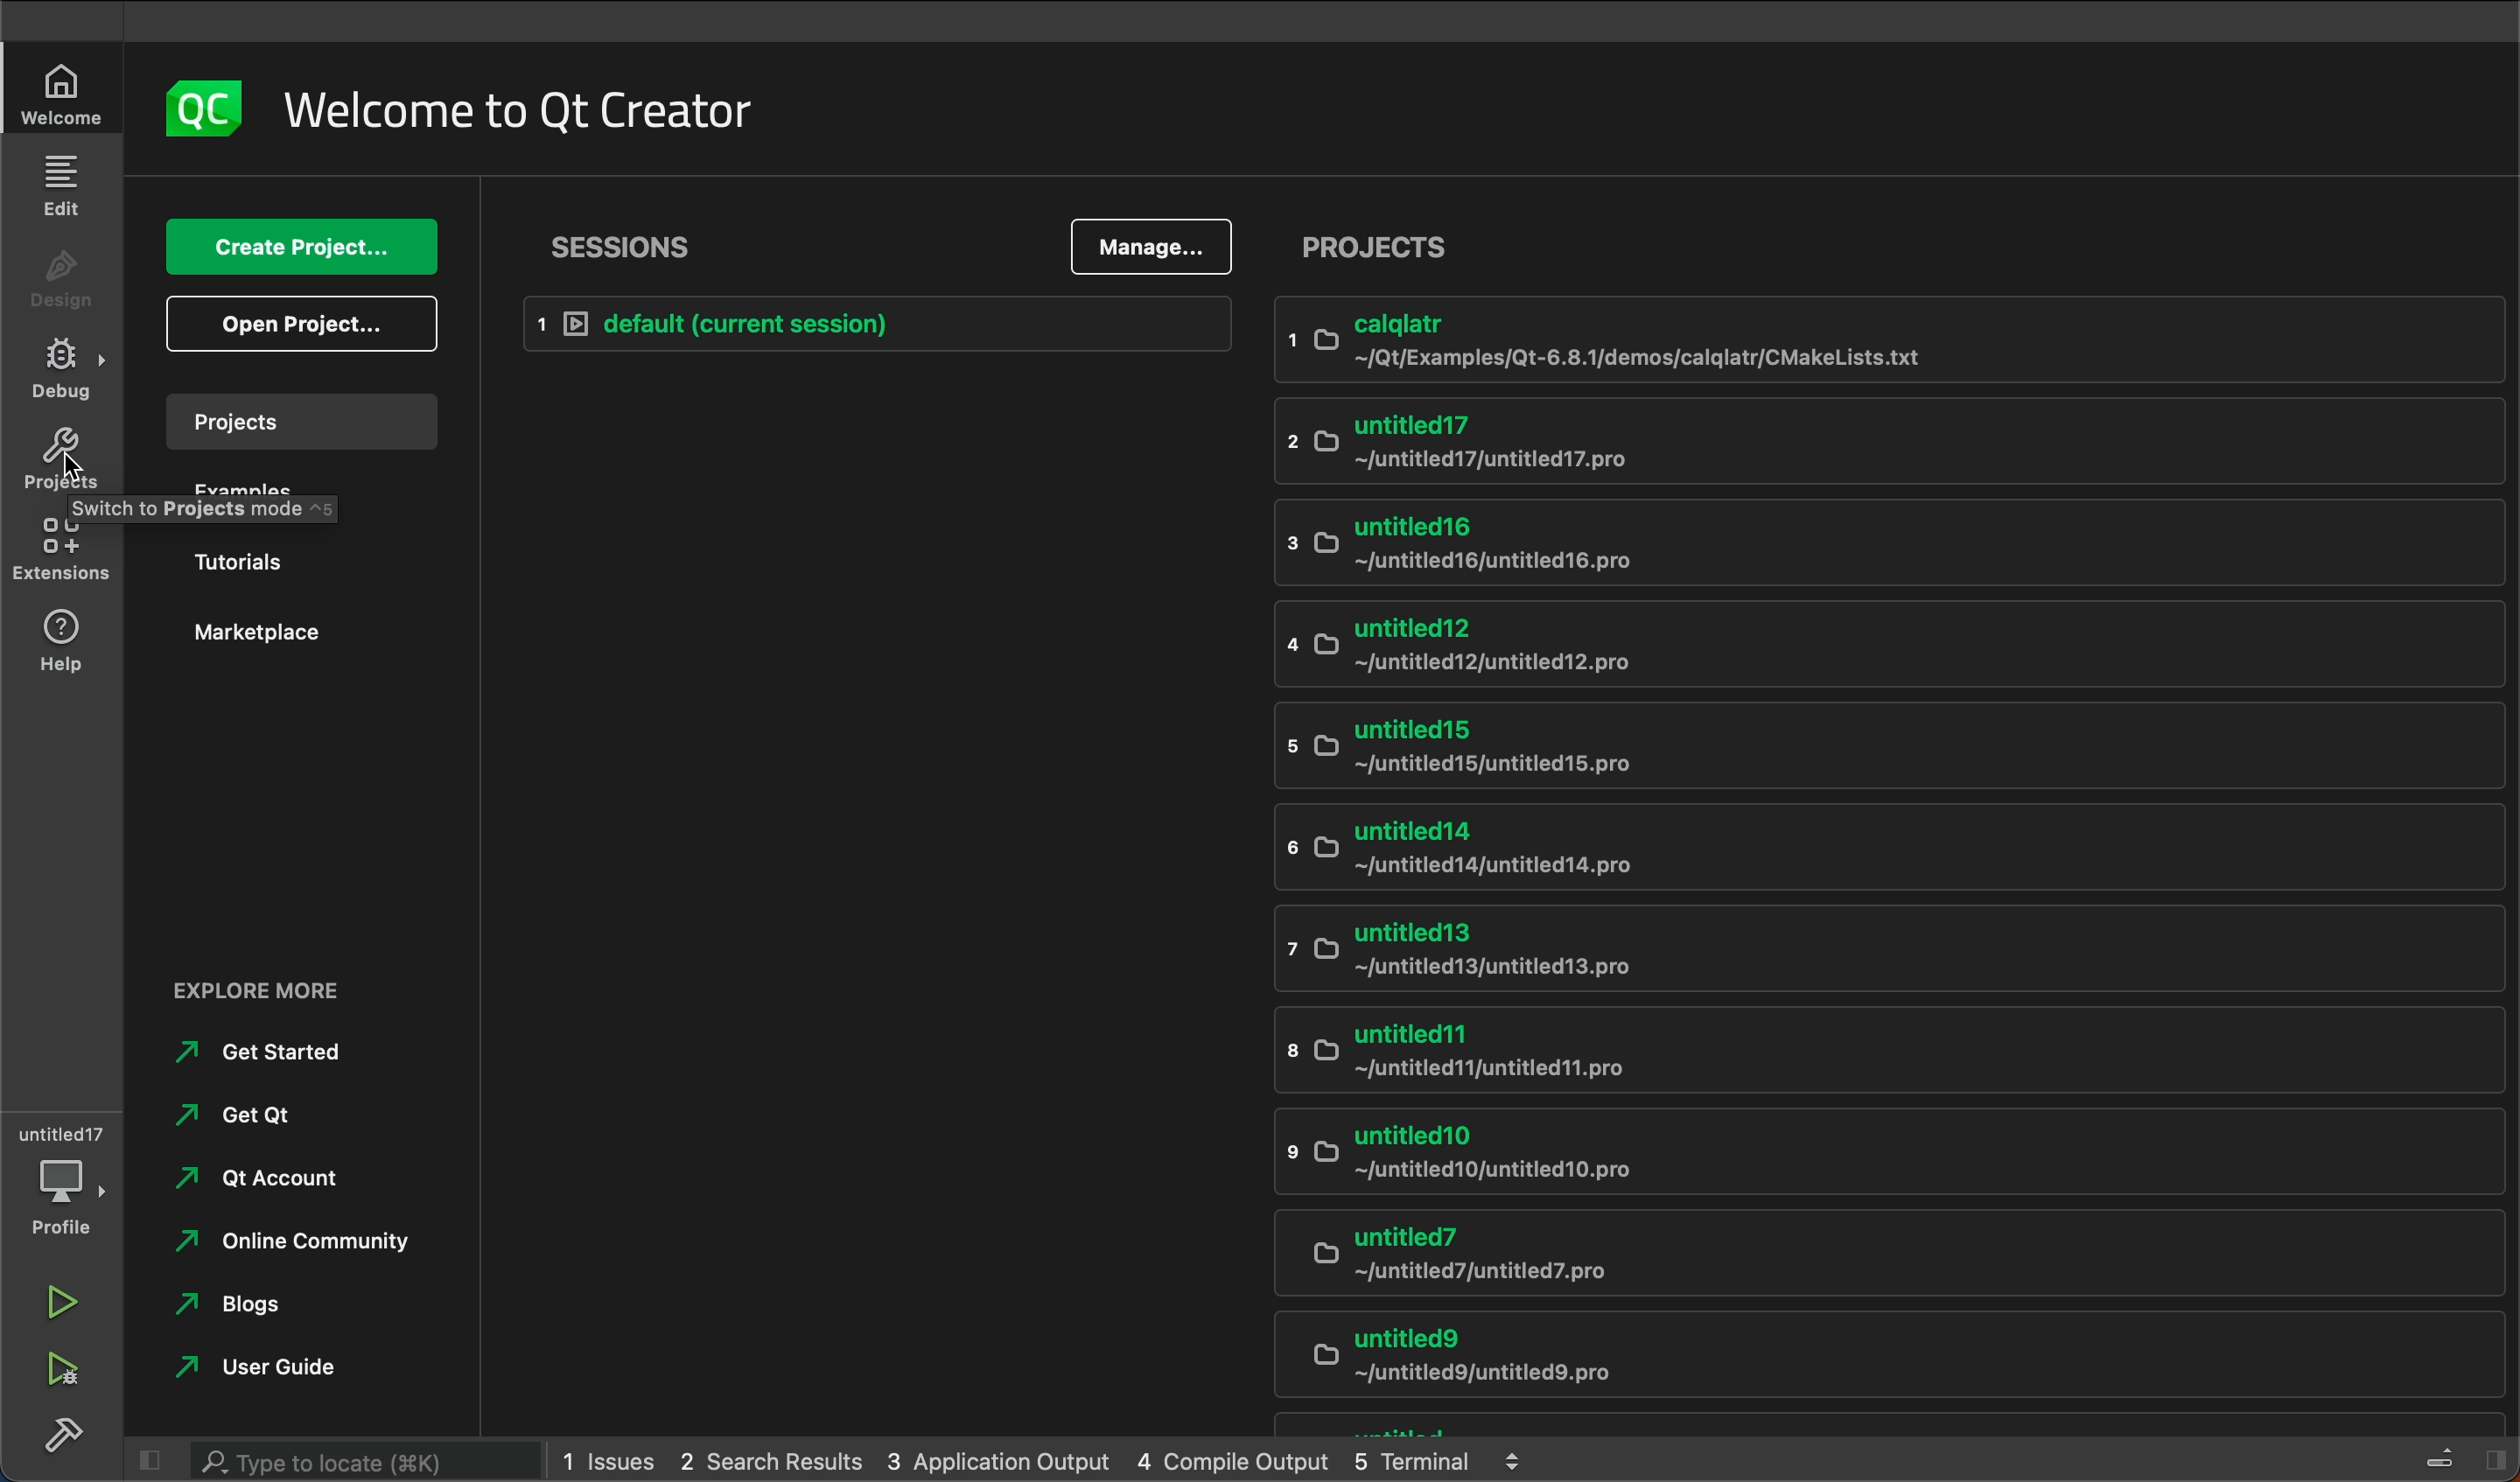 The image size is (2520, 1482). I want to click on get qt, so click(273, 1119).